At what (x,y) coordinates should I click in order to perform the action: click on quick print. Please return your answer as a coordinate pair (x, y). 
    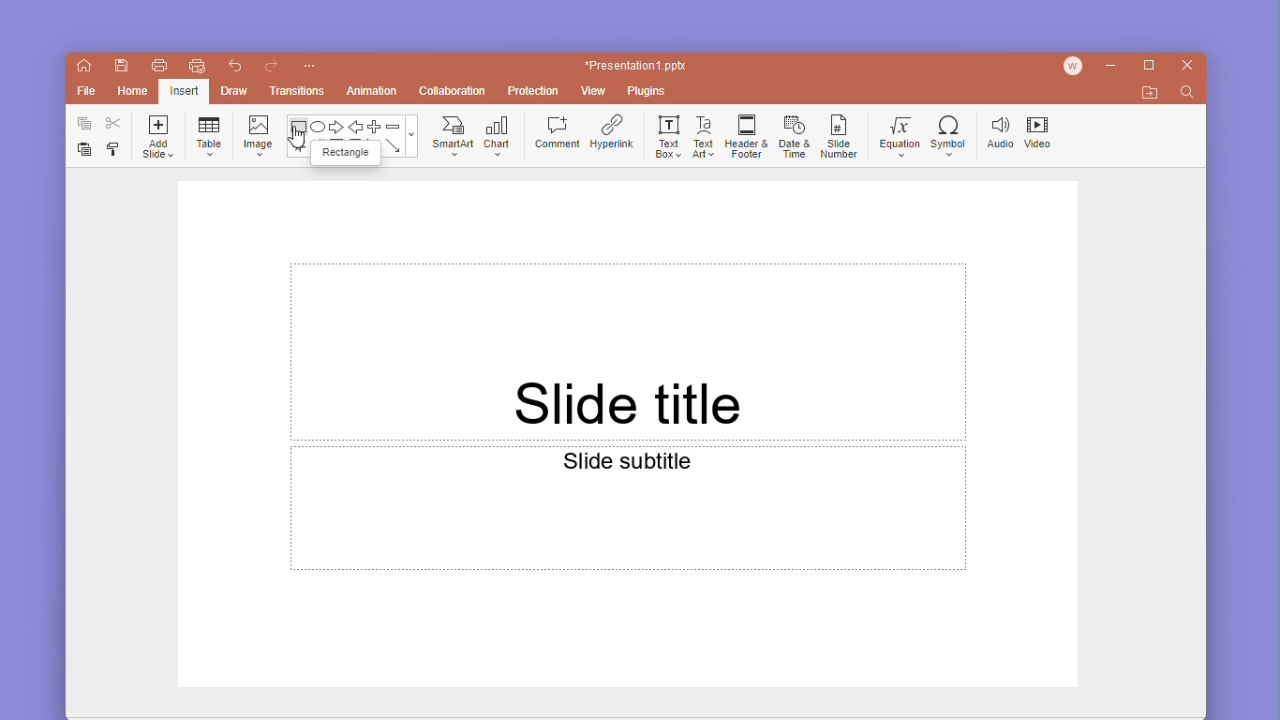
    Looking at the image, I should click on (194, 66).